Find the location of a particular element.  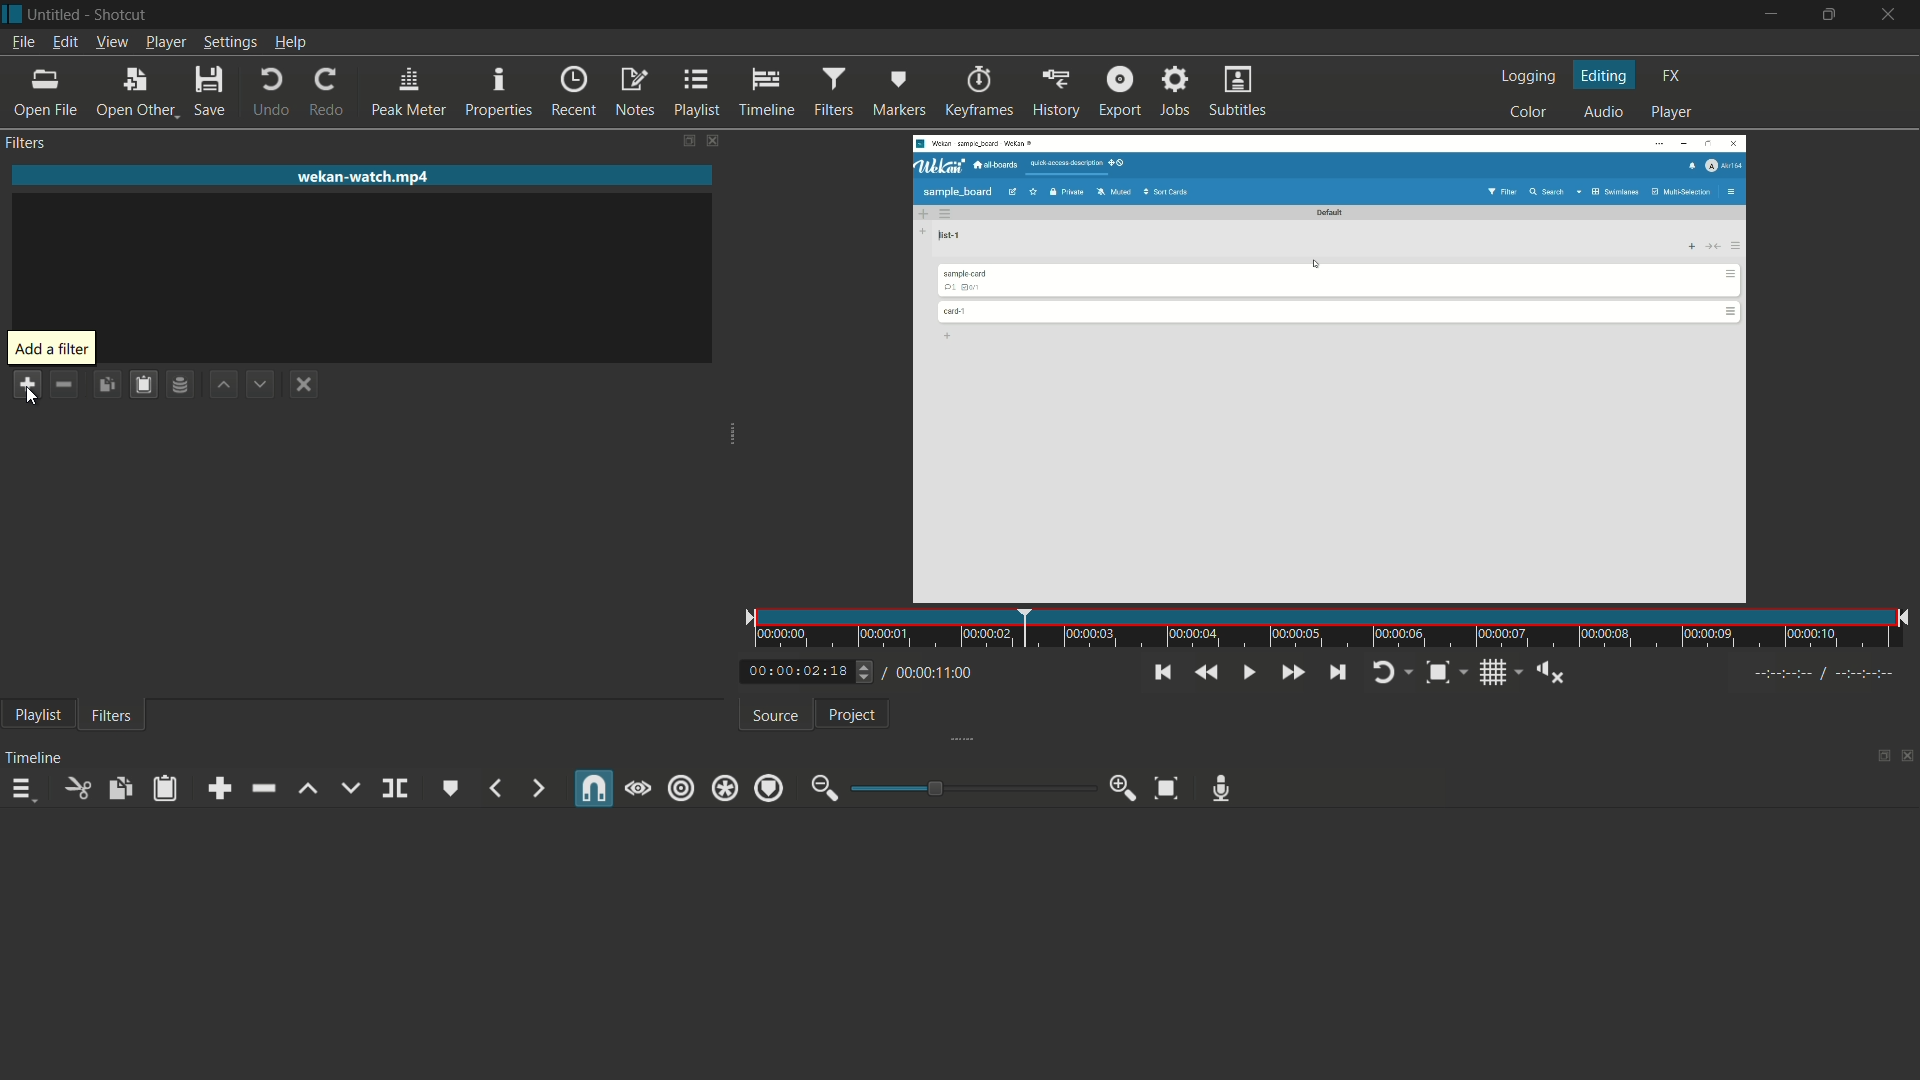

ripple delete is located at coordinates (262, 790).